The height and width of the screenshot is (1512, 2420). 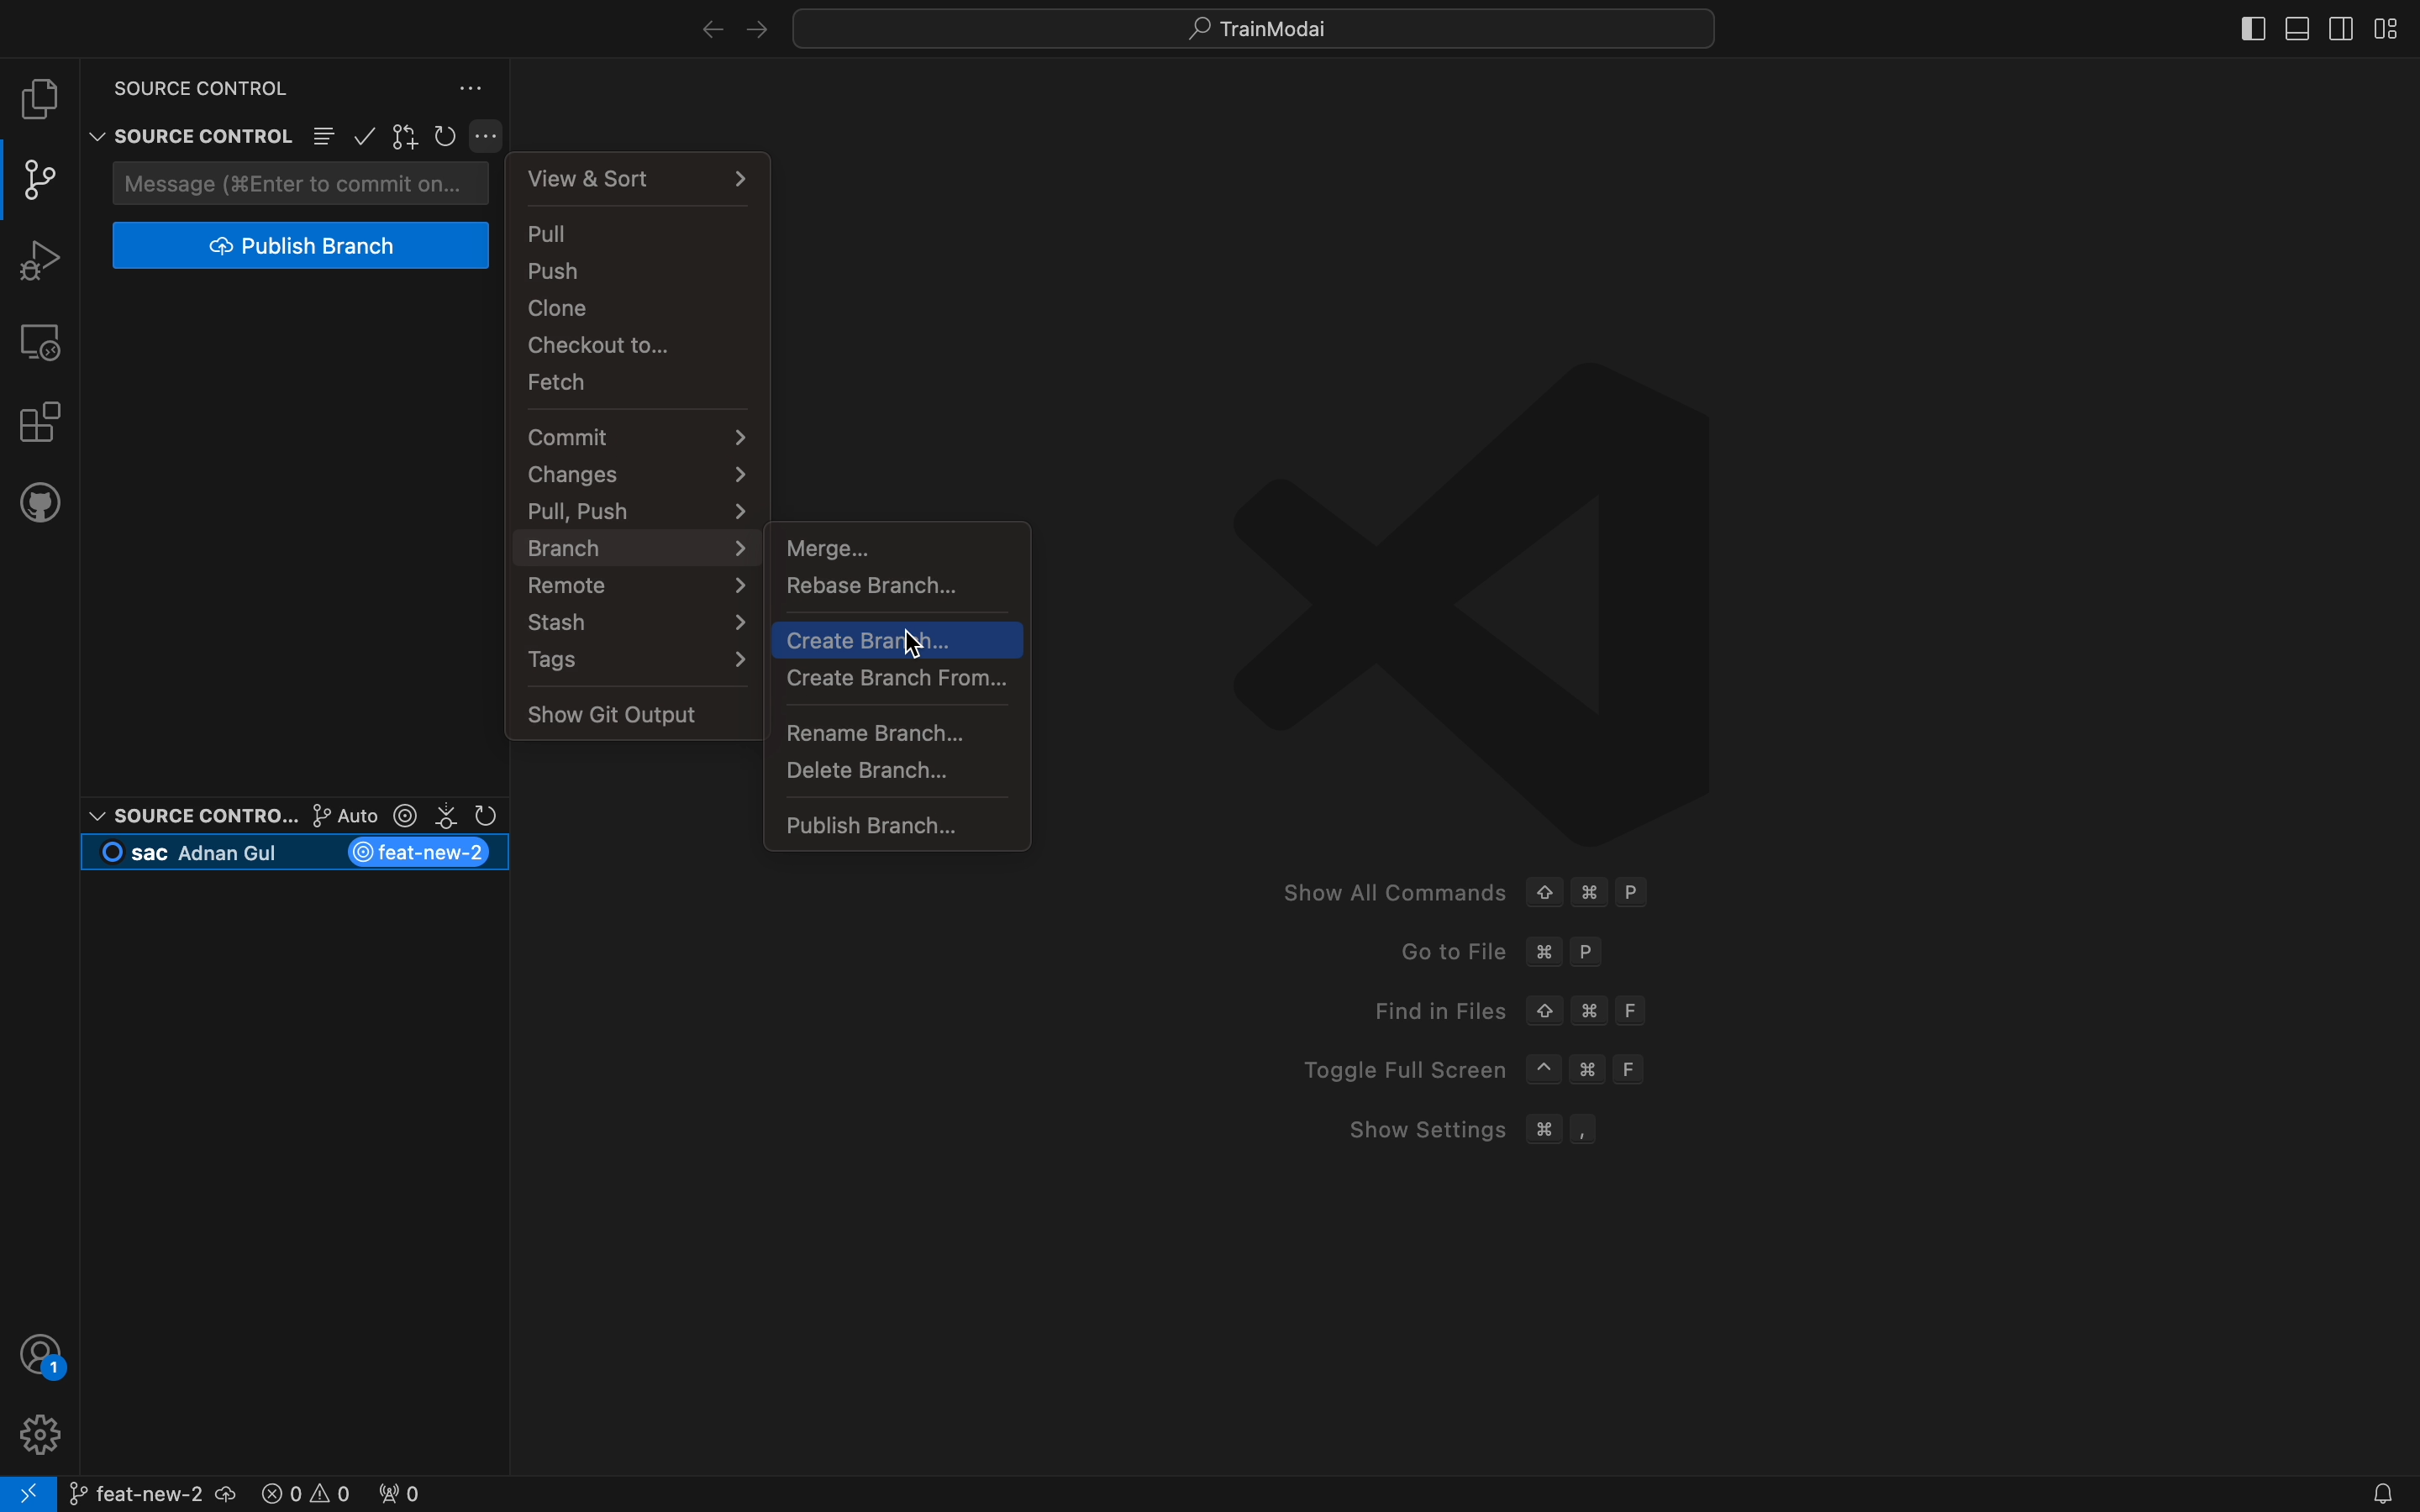 I want to click on rebase a branch, so click(x=904, y=587).